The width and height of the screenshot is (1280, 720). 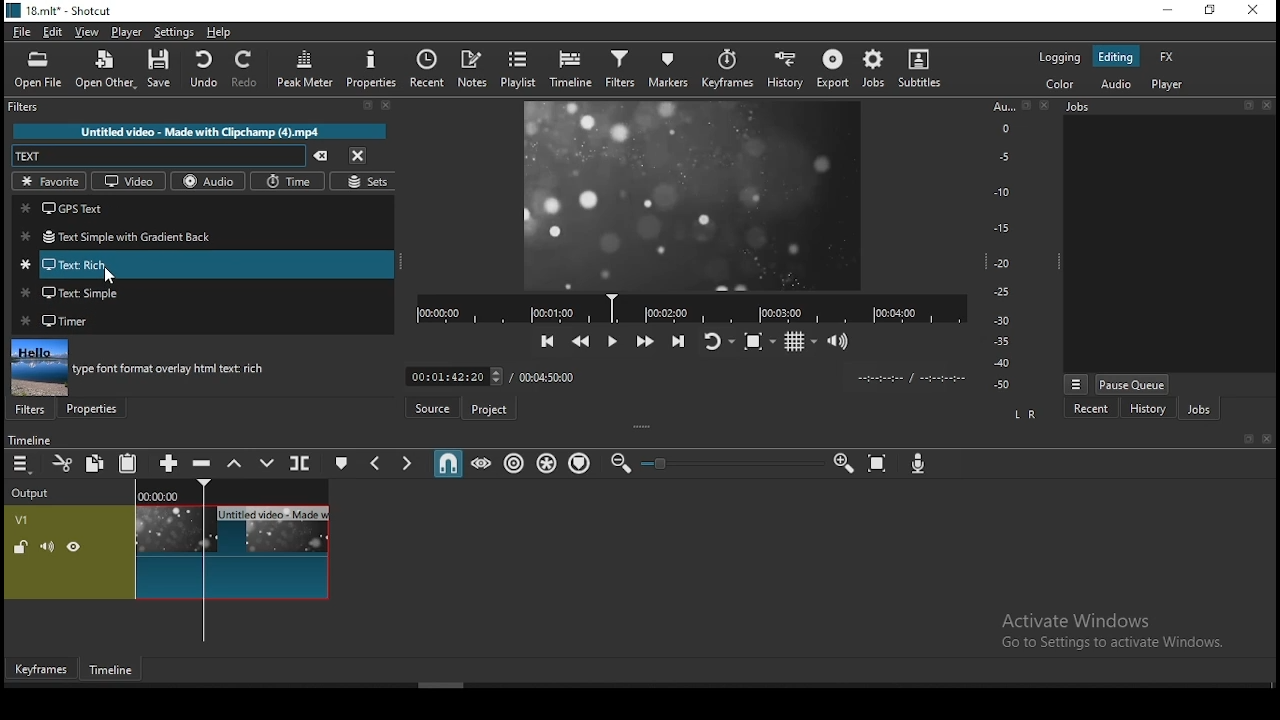 What do you see at coordinates (204, 464) in the screenshot?
I see `ripple delete` at bounding box center [204, 464].